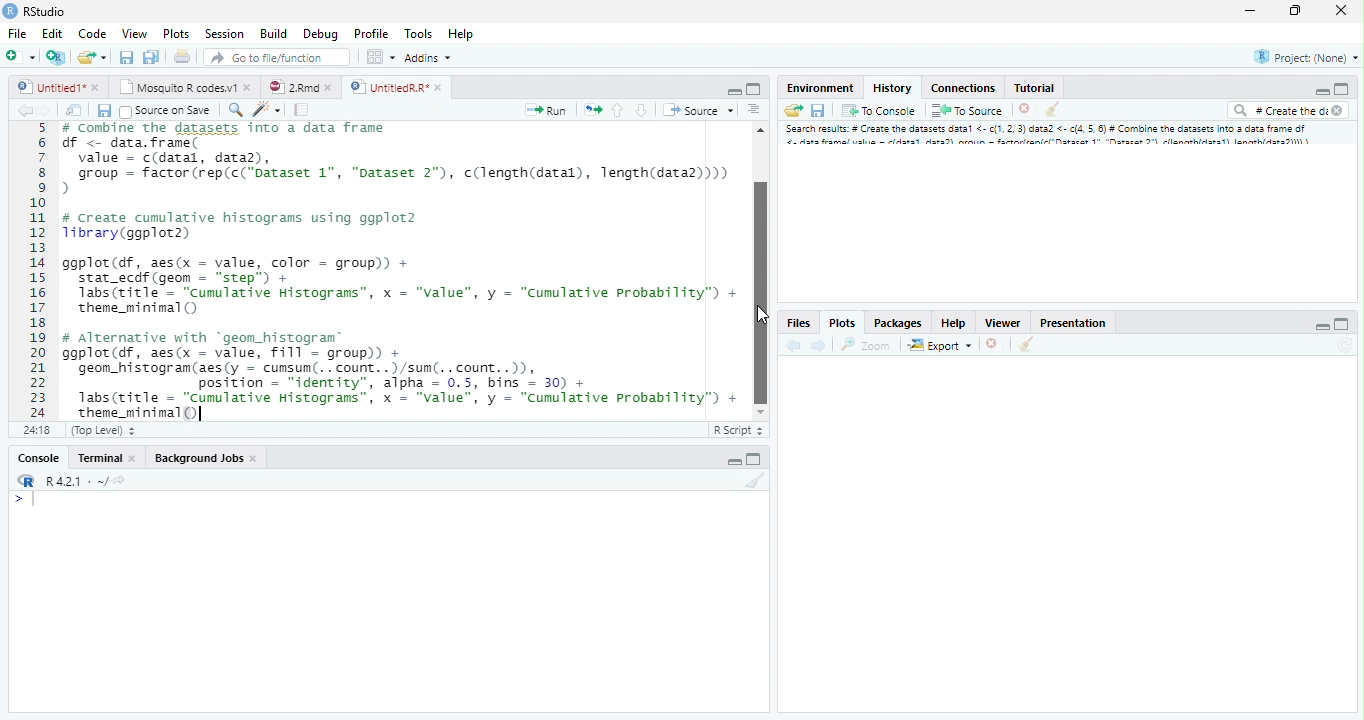 The width and height of the screenshot is (1364, 720). What do you see at coordinates (968, 110) in the screenshot?
I see `To Source` at bounding box center [968, 110].